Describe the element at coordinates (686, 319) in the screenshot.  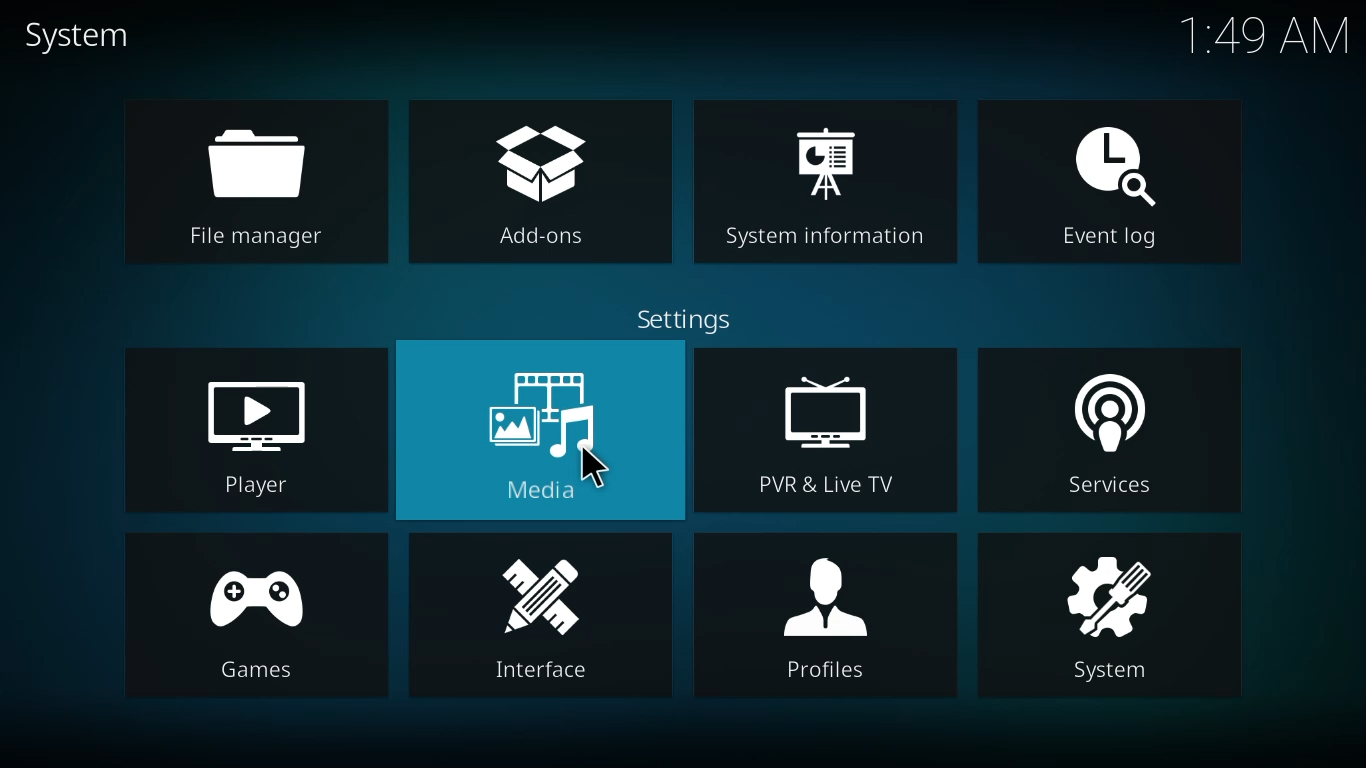
I see `settings` at that location.